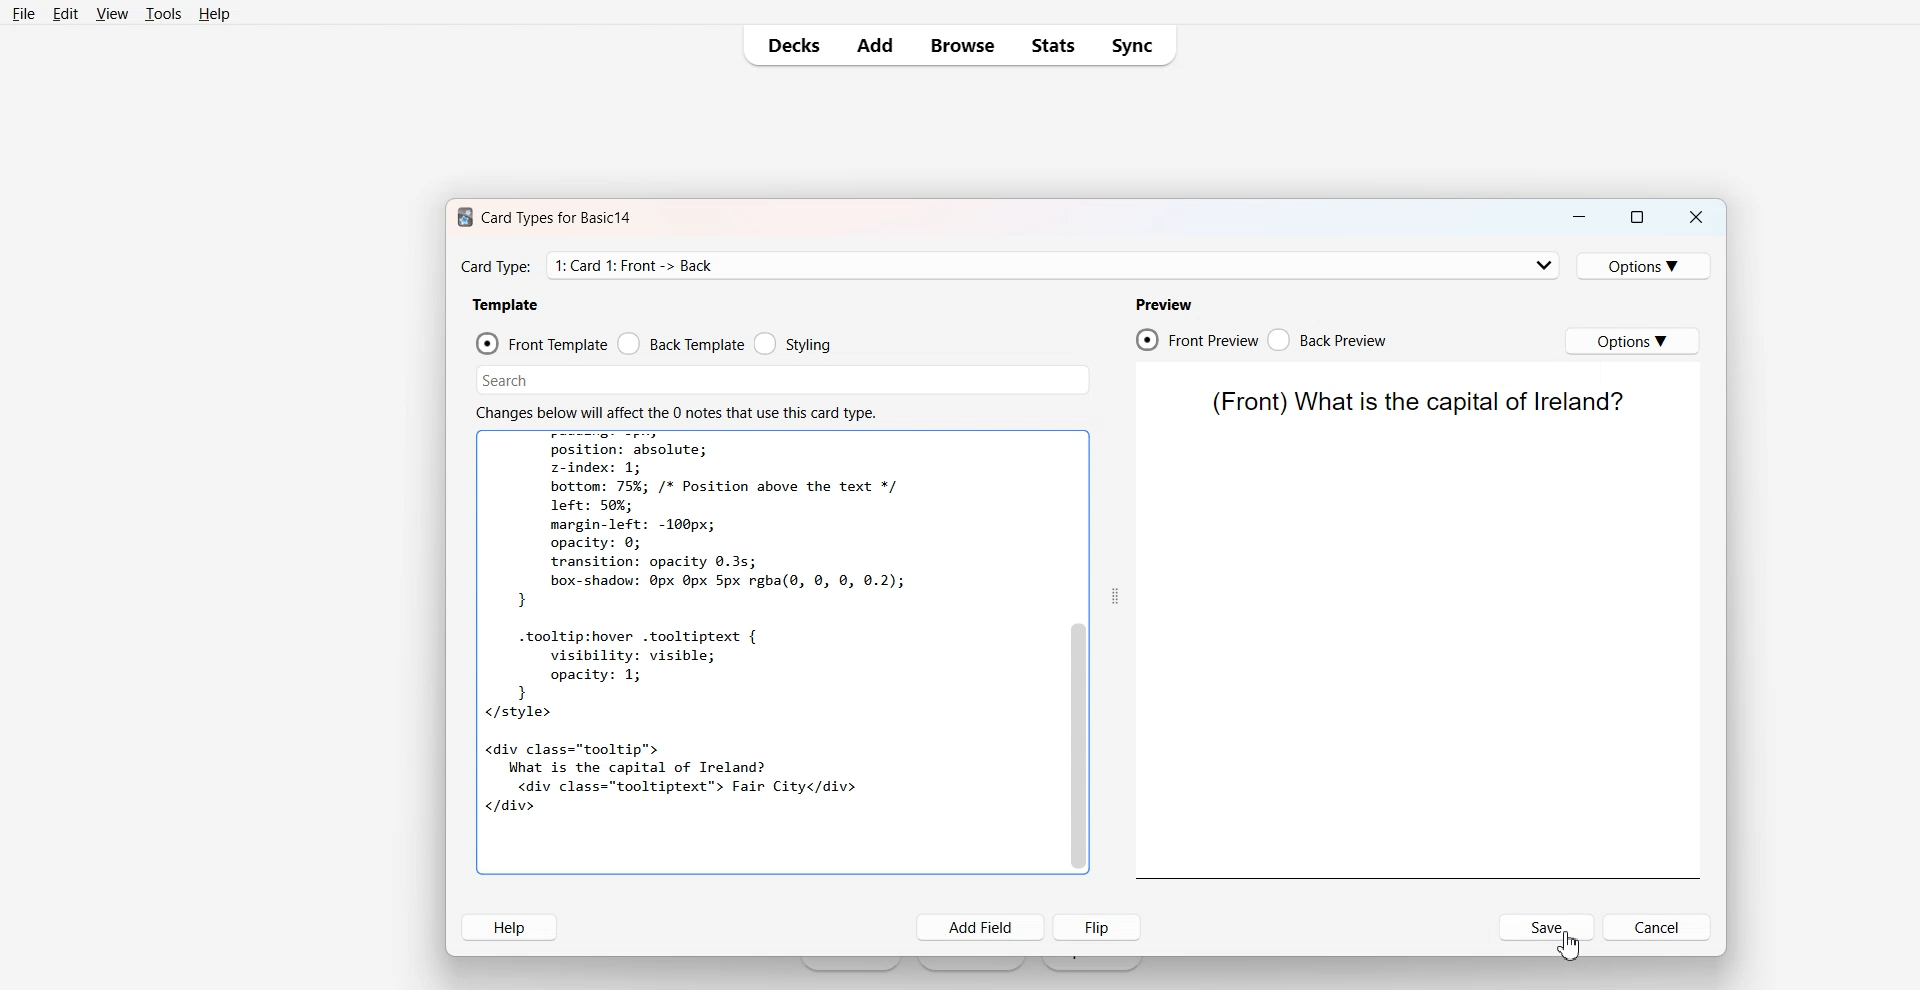  I want to click on Text 2, so click(676, 412).